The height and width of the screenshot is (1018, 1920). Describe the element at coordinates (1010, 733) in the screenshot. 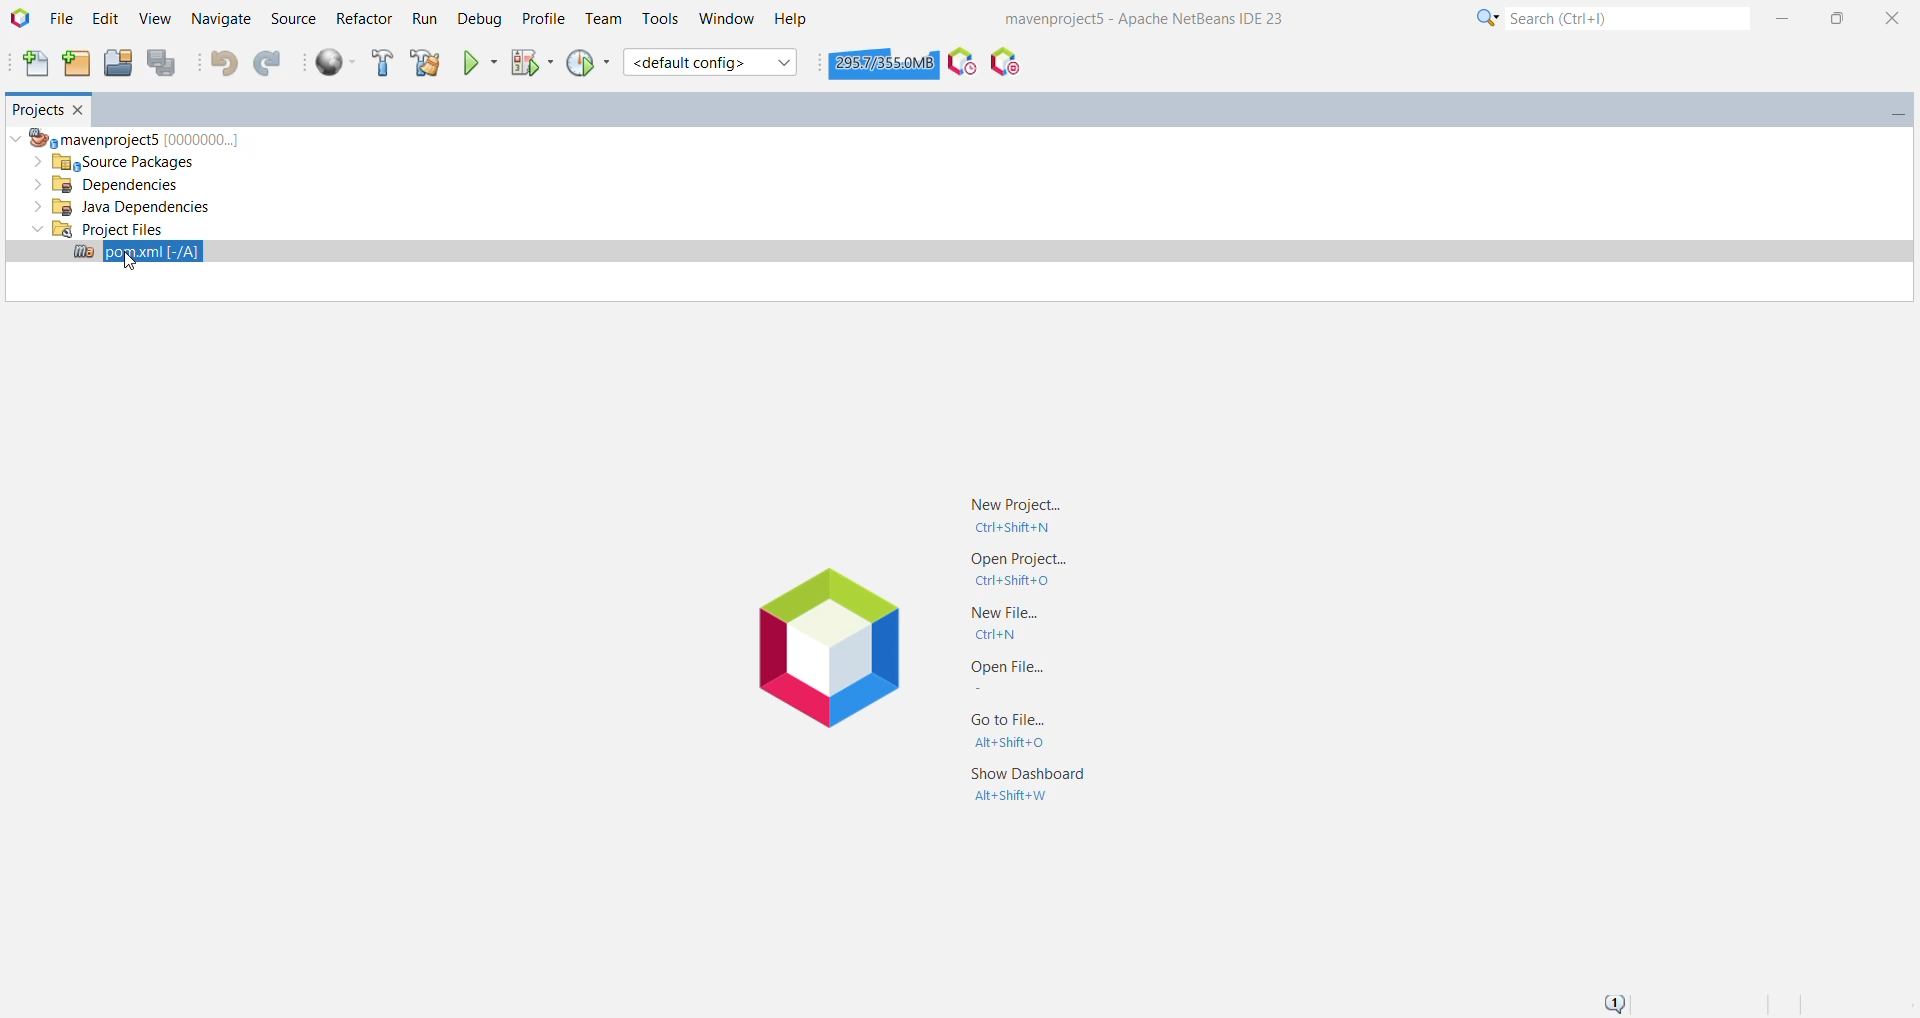

I see `Go to File` at that location.